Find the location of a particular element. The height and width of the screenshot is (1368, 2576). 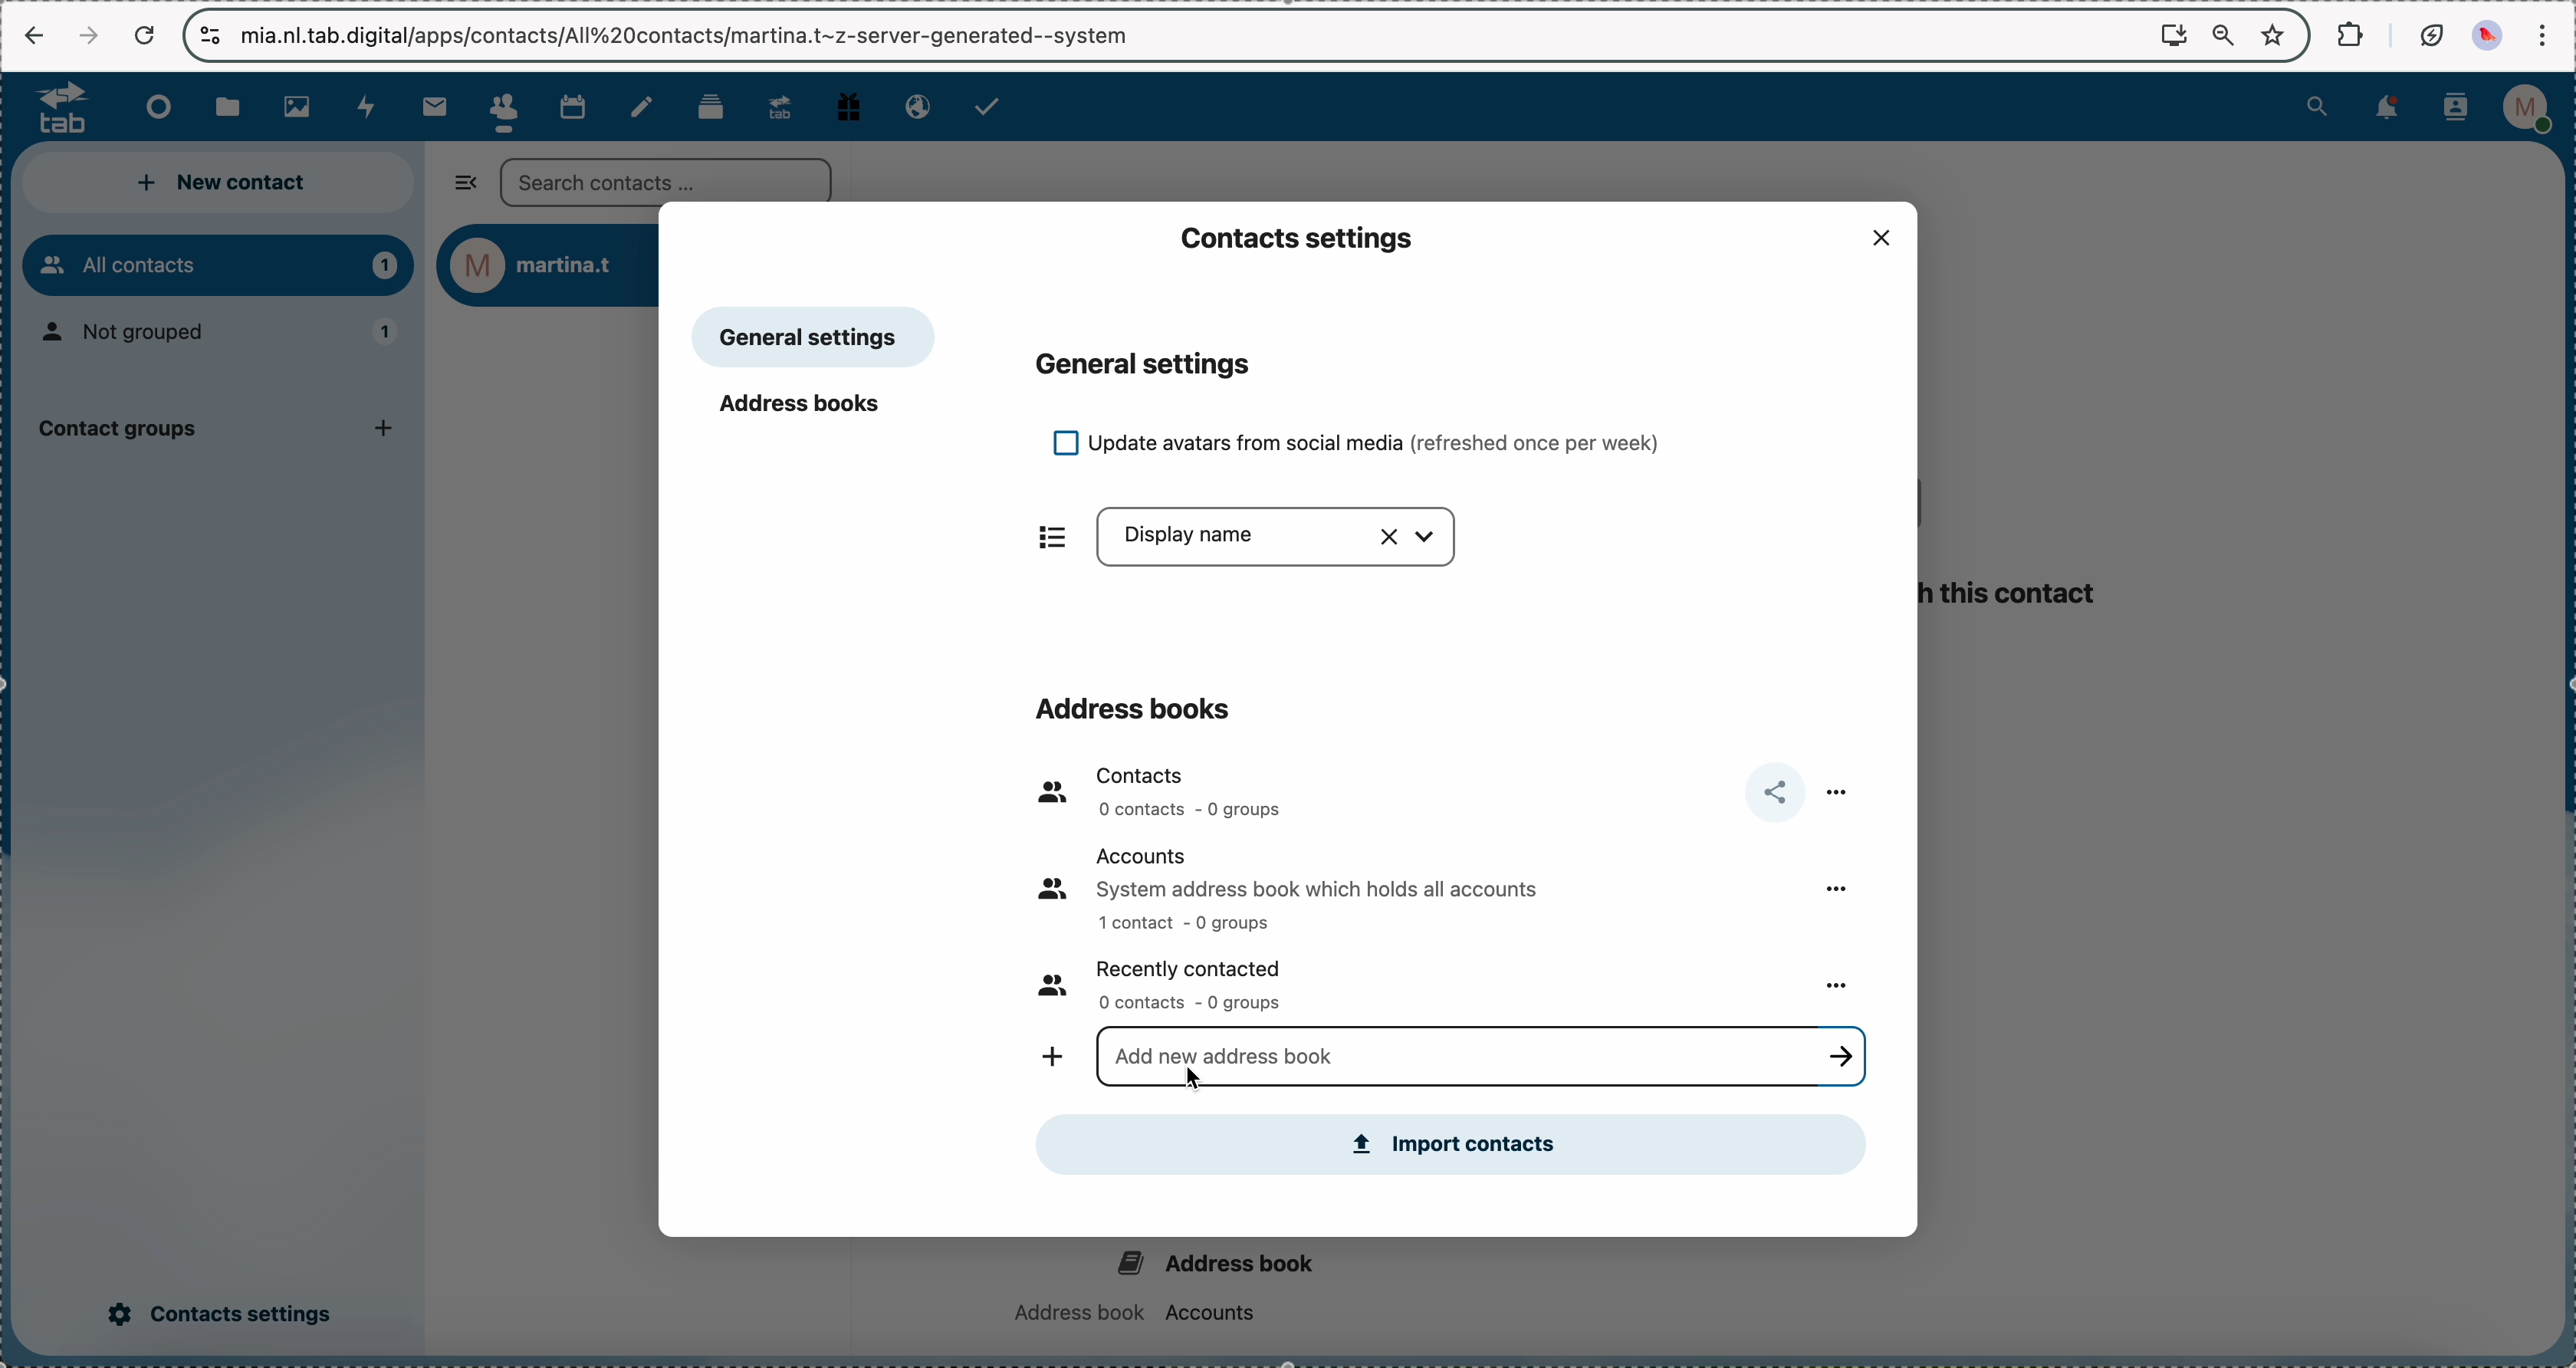

navigate back is located at coordinates (31, 33).